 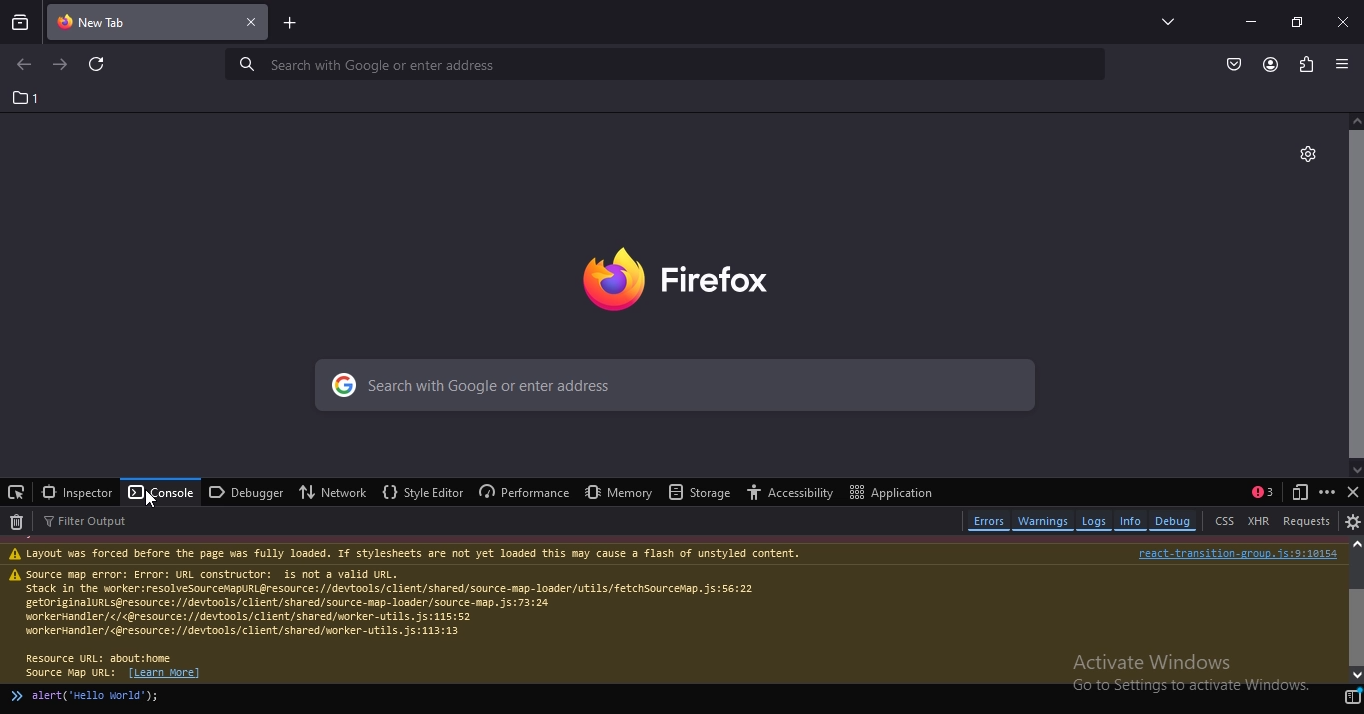 I want to click on image, so click(x=696, y=280).